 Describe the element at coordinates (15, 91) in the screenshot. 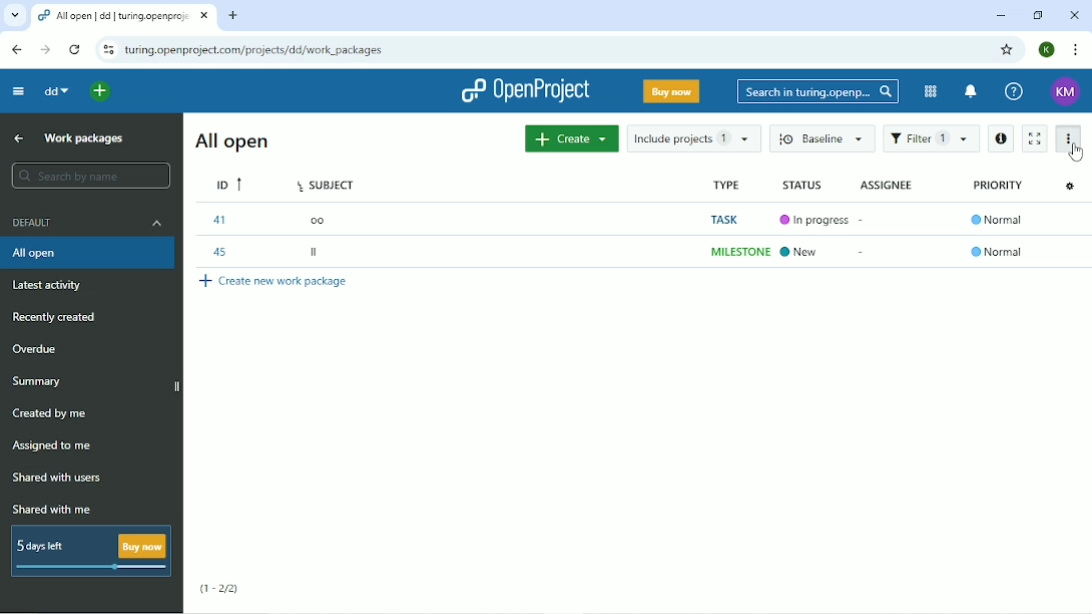

I see `Collapse project menu` at that location.